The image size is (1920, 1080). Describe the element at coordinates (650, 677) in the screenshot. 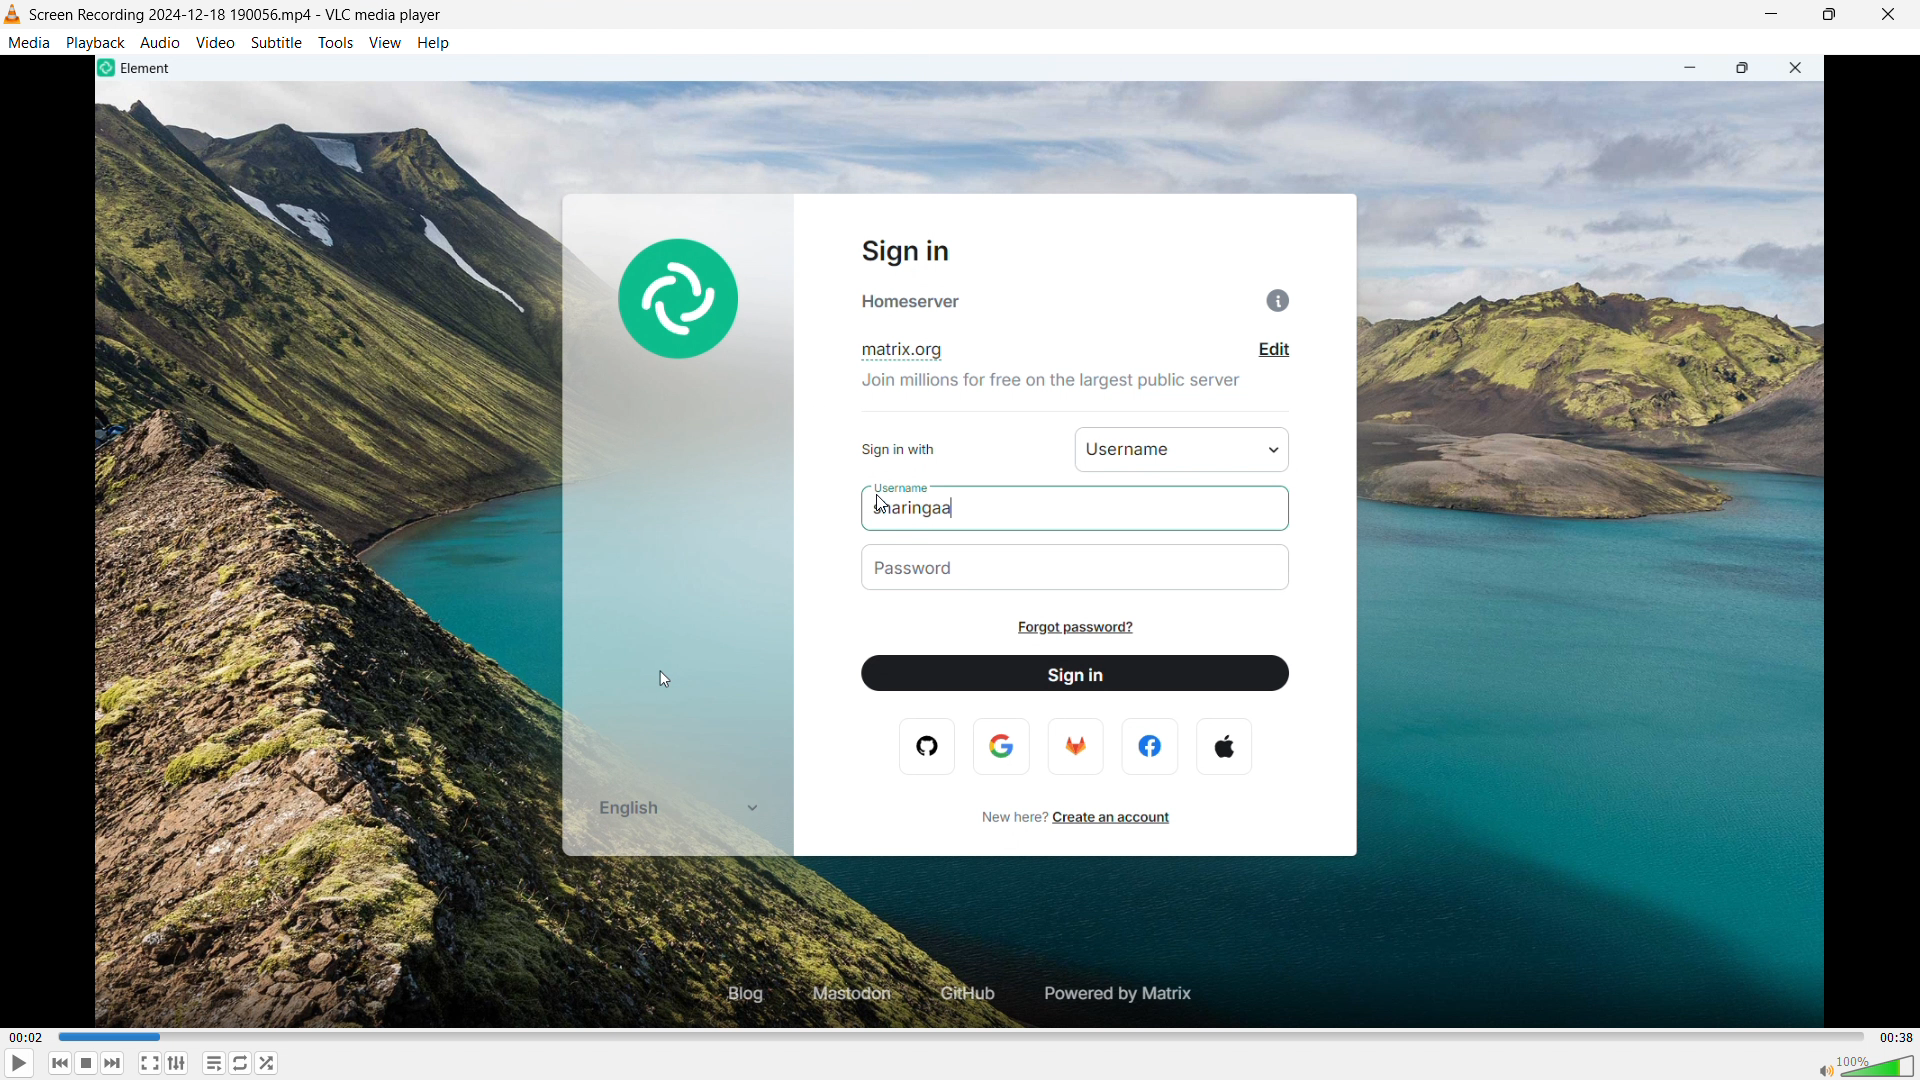

I see `cursor movement` at that location.